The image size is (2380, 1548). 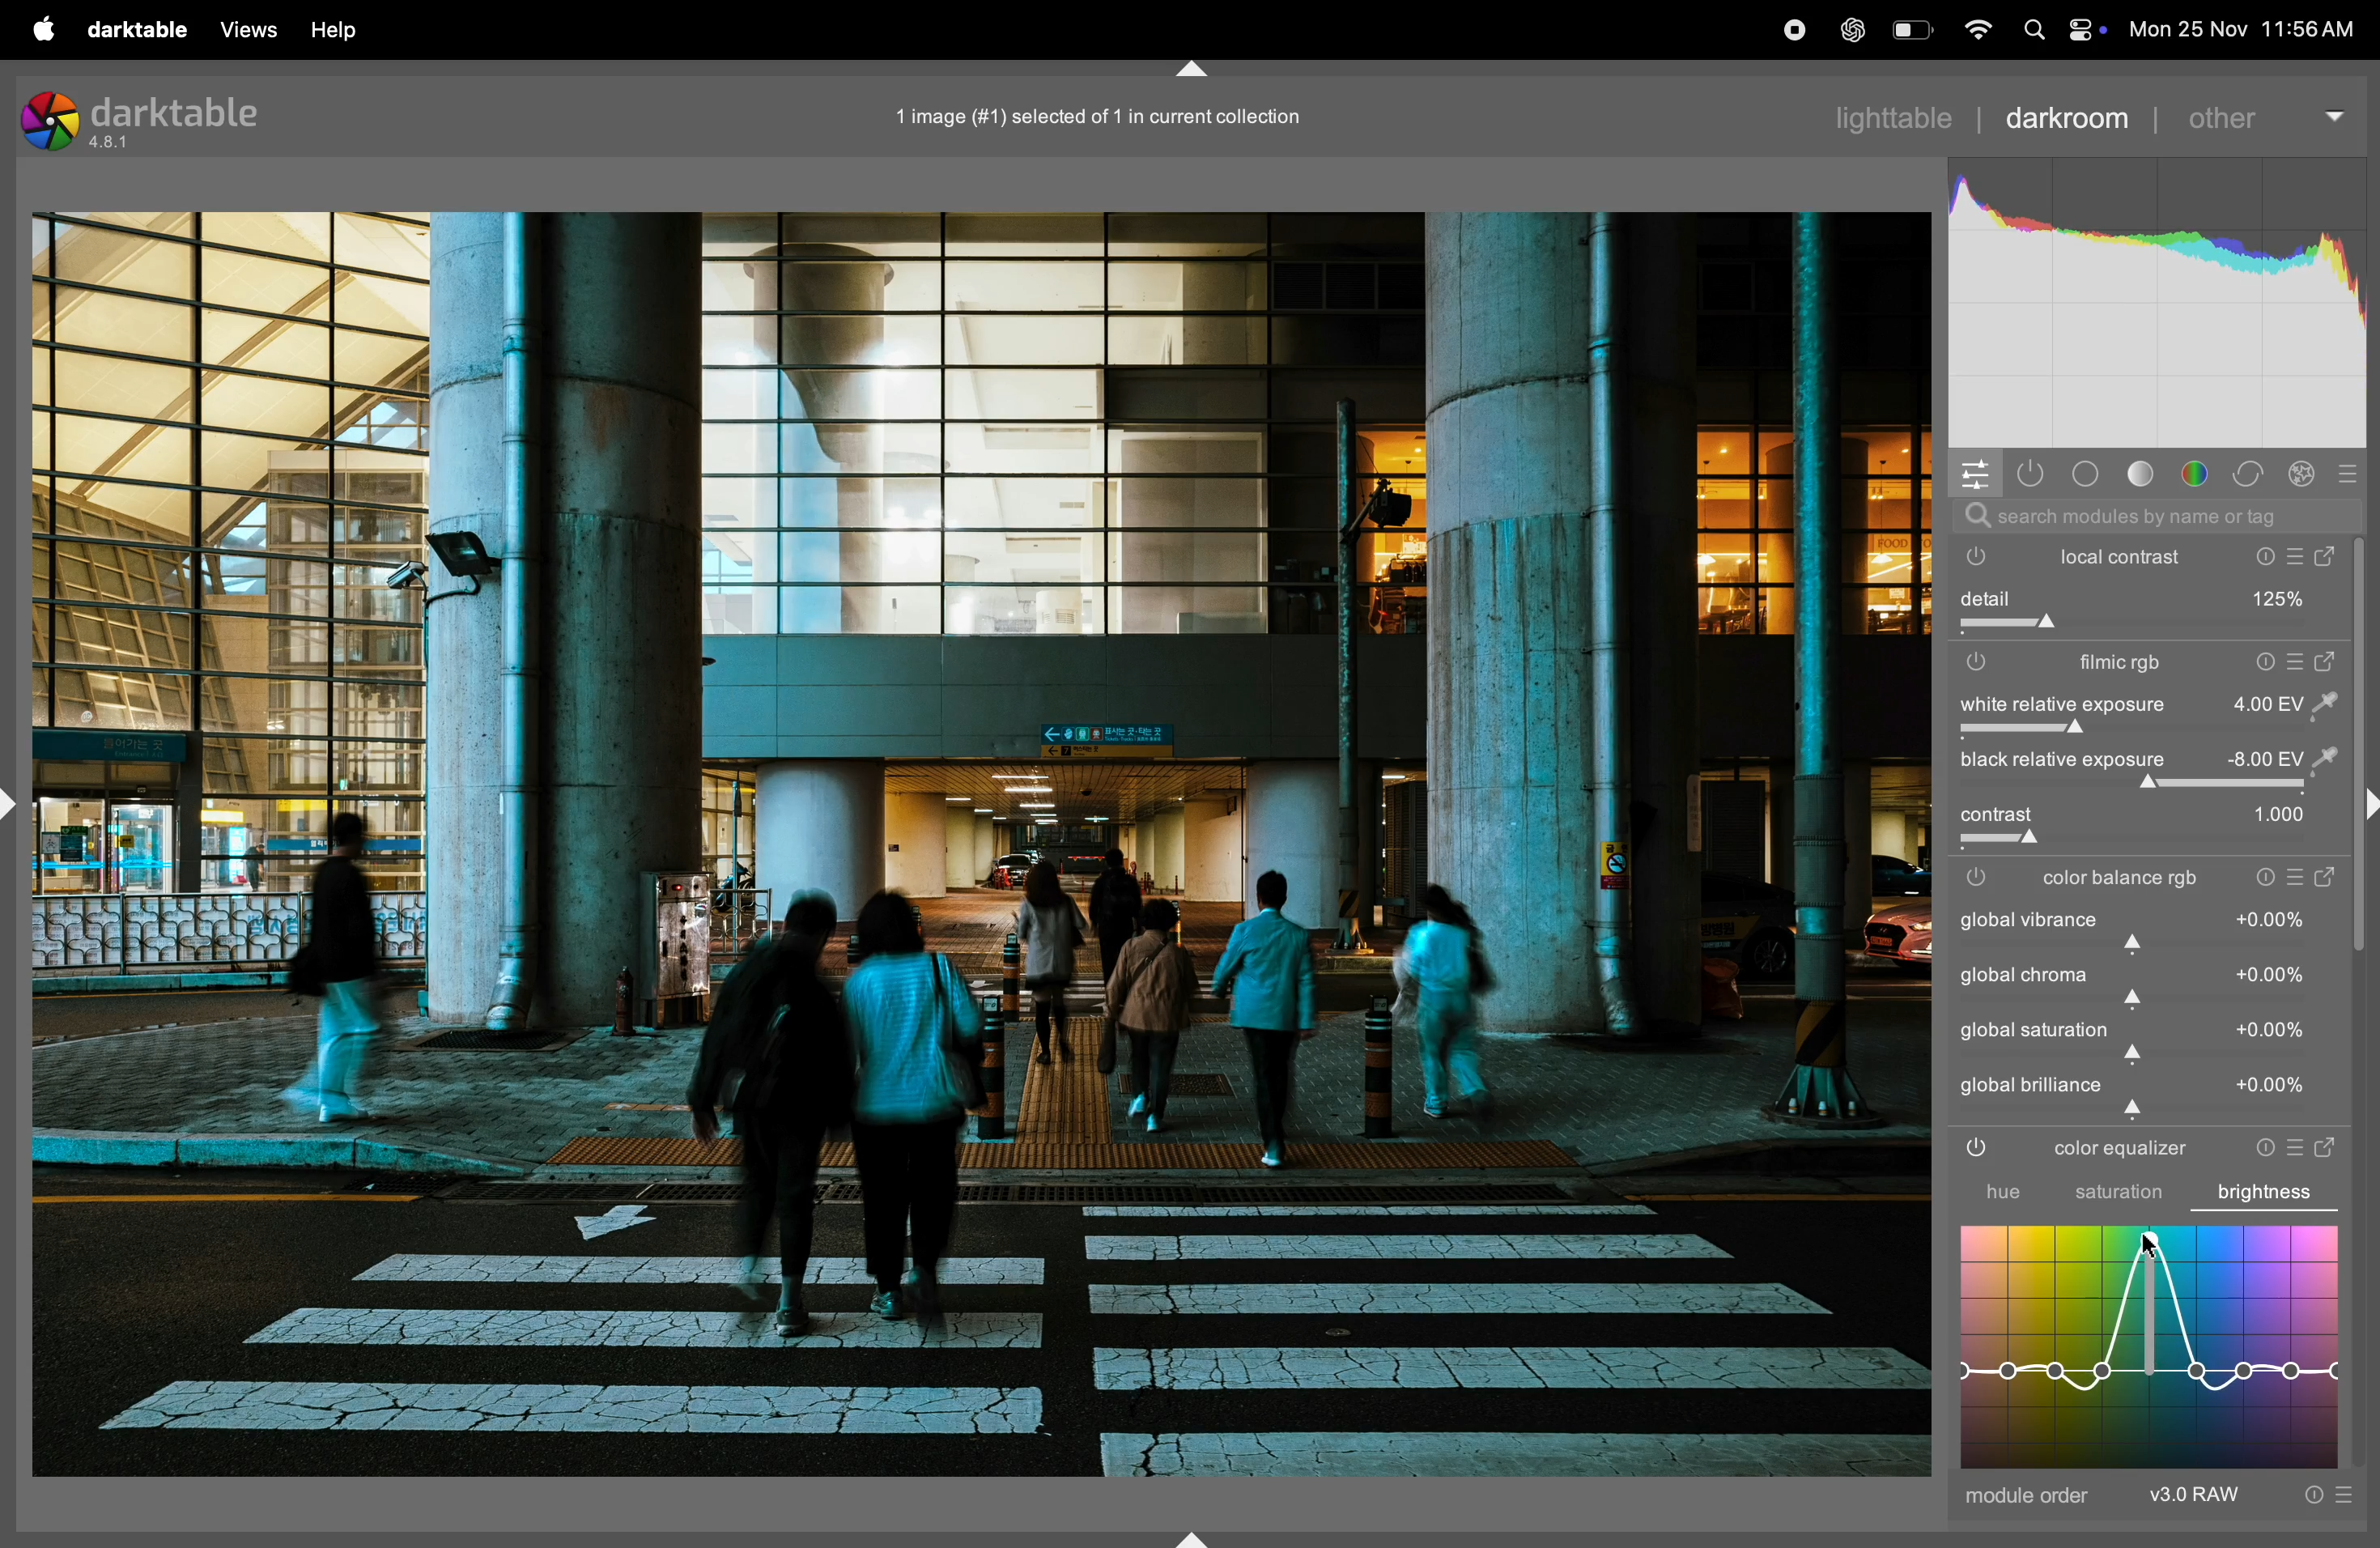 I want to click on Collapse or expand , so click(x=2365, y=807).